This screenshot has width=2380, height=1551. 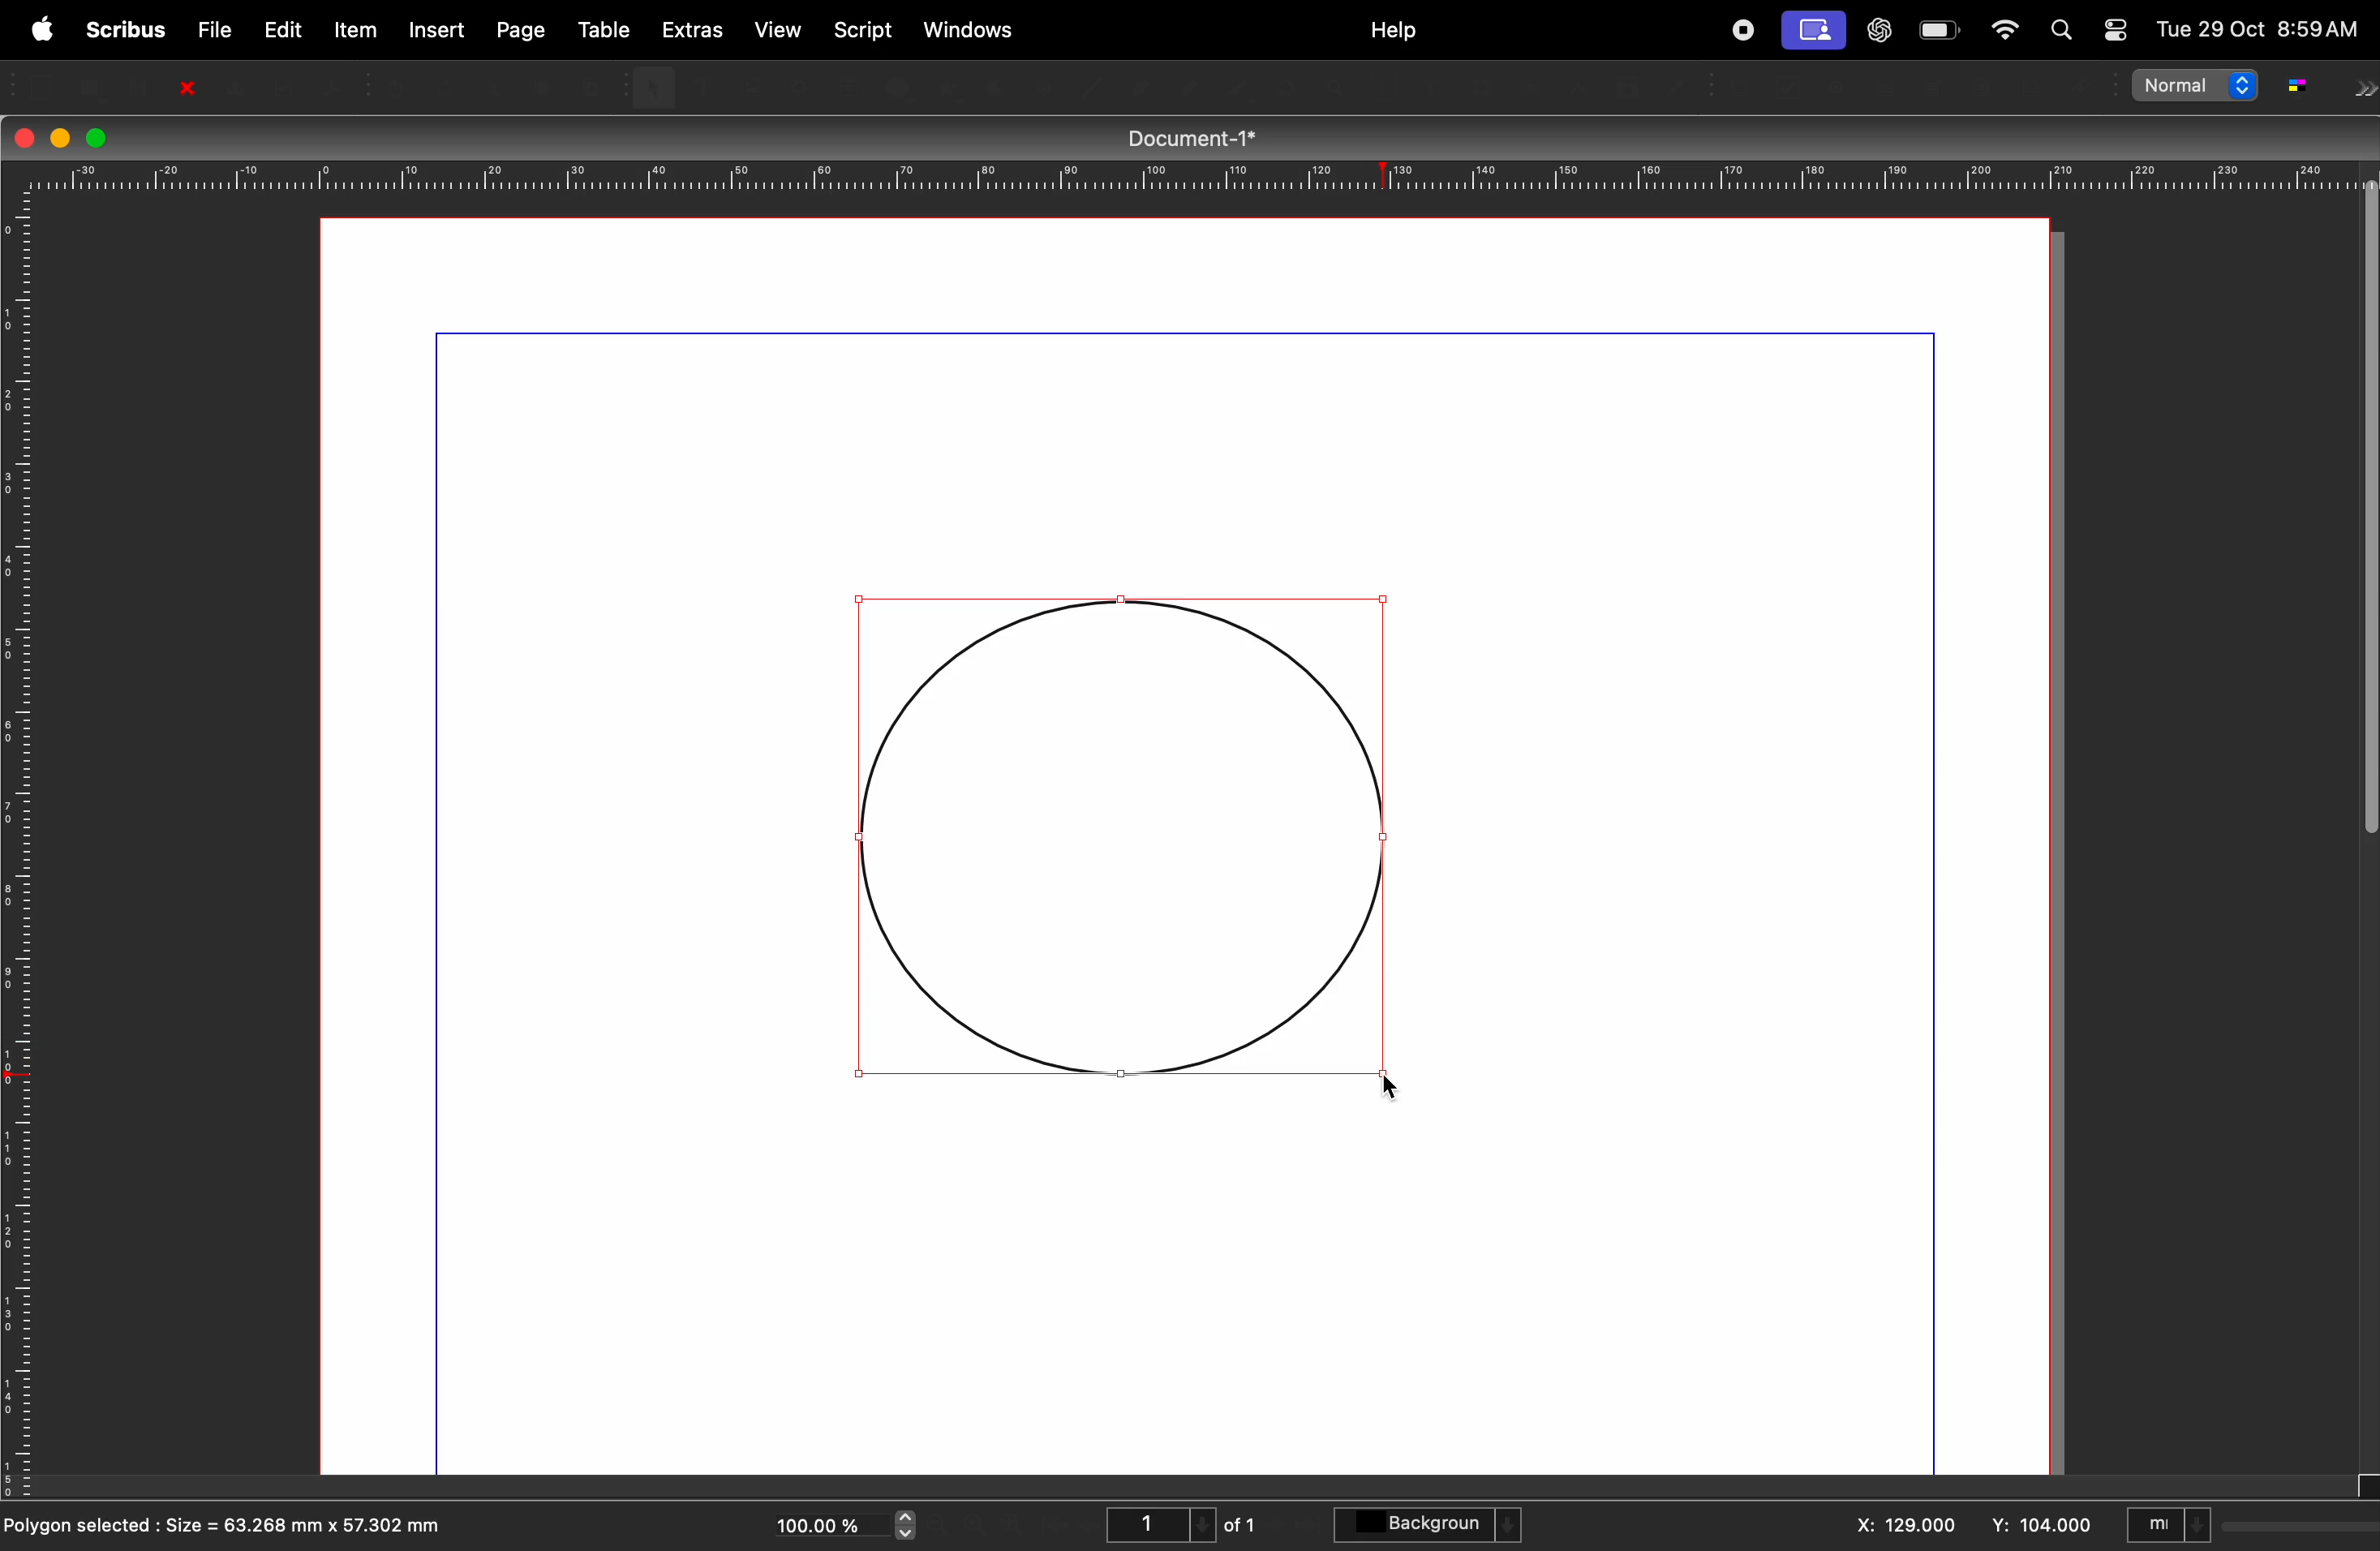 I want to click on save as PDF, so click(x=337, y=84).